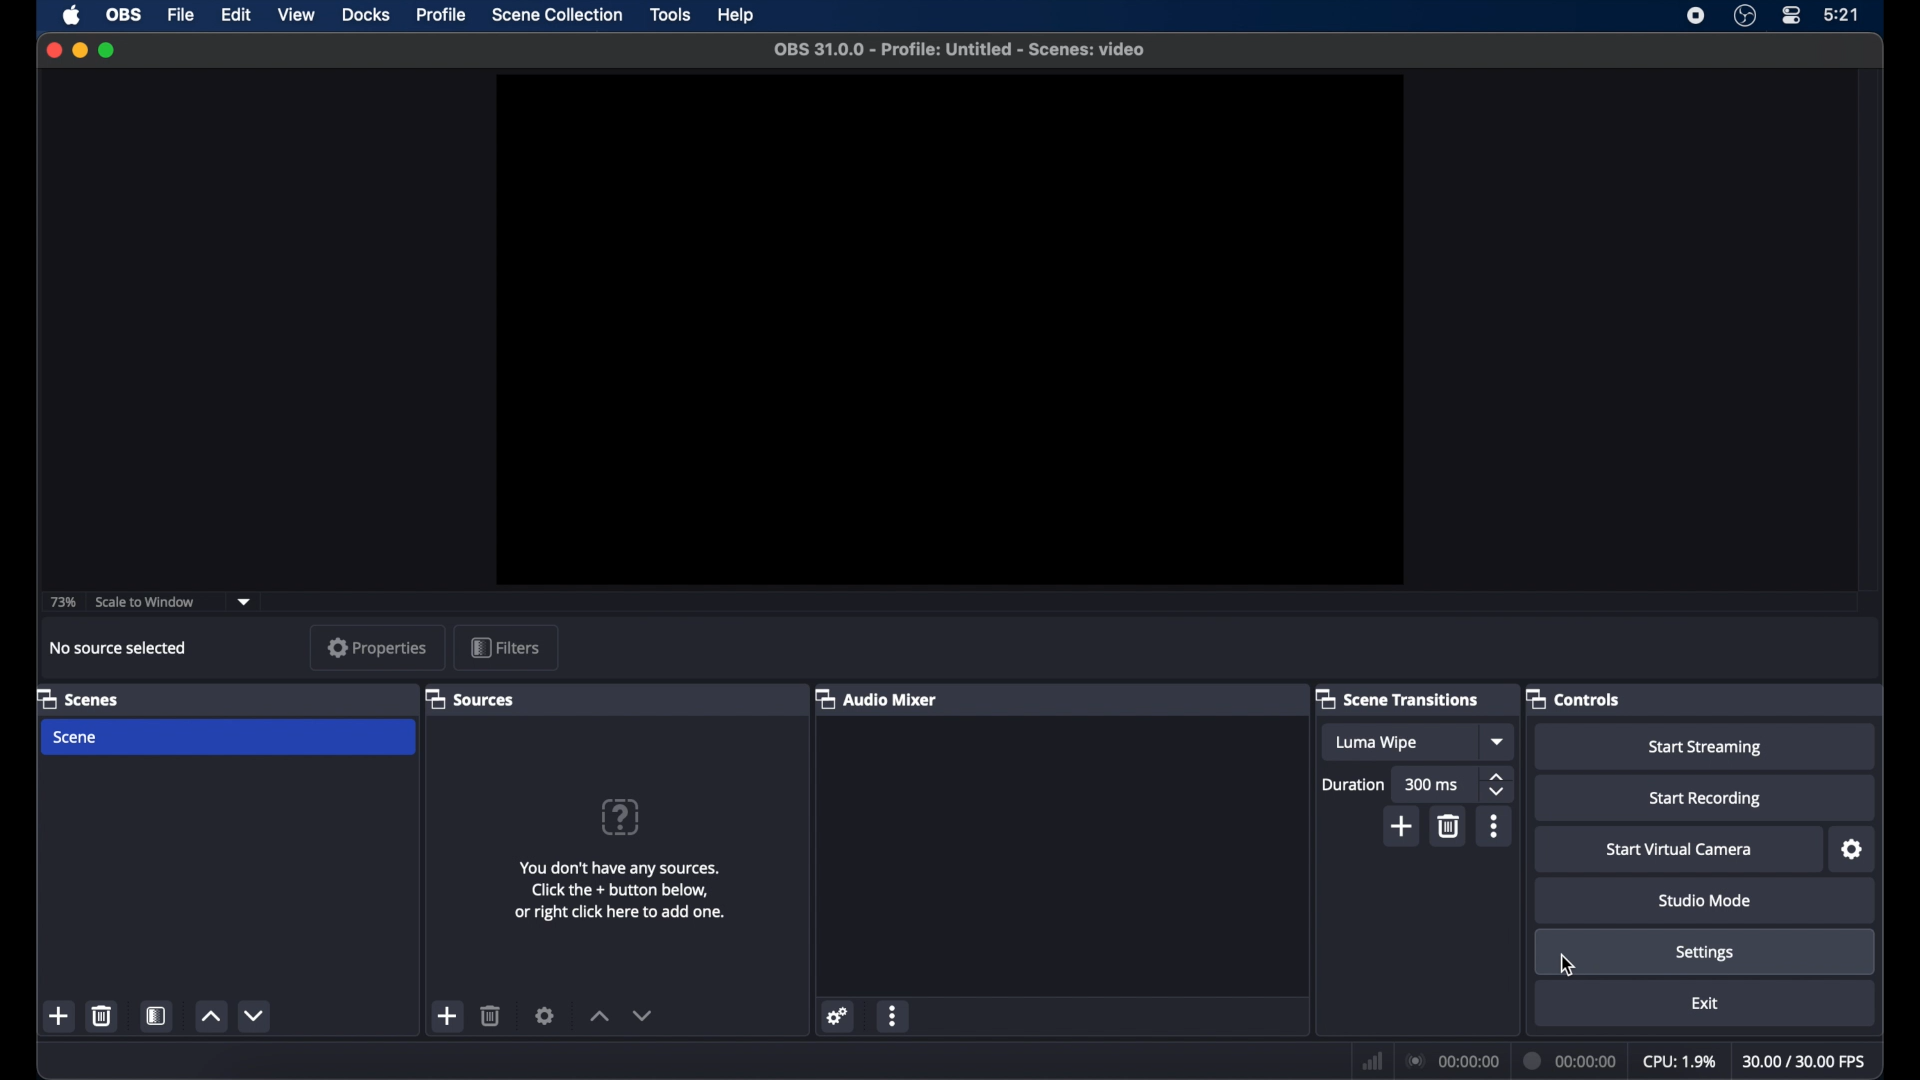 The width and height of the screenshot is (1920, 1080). What do you see at coordinates (504, 646) in the screenshot?
I see `filters` at bounding box center [504, 646].